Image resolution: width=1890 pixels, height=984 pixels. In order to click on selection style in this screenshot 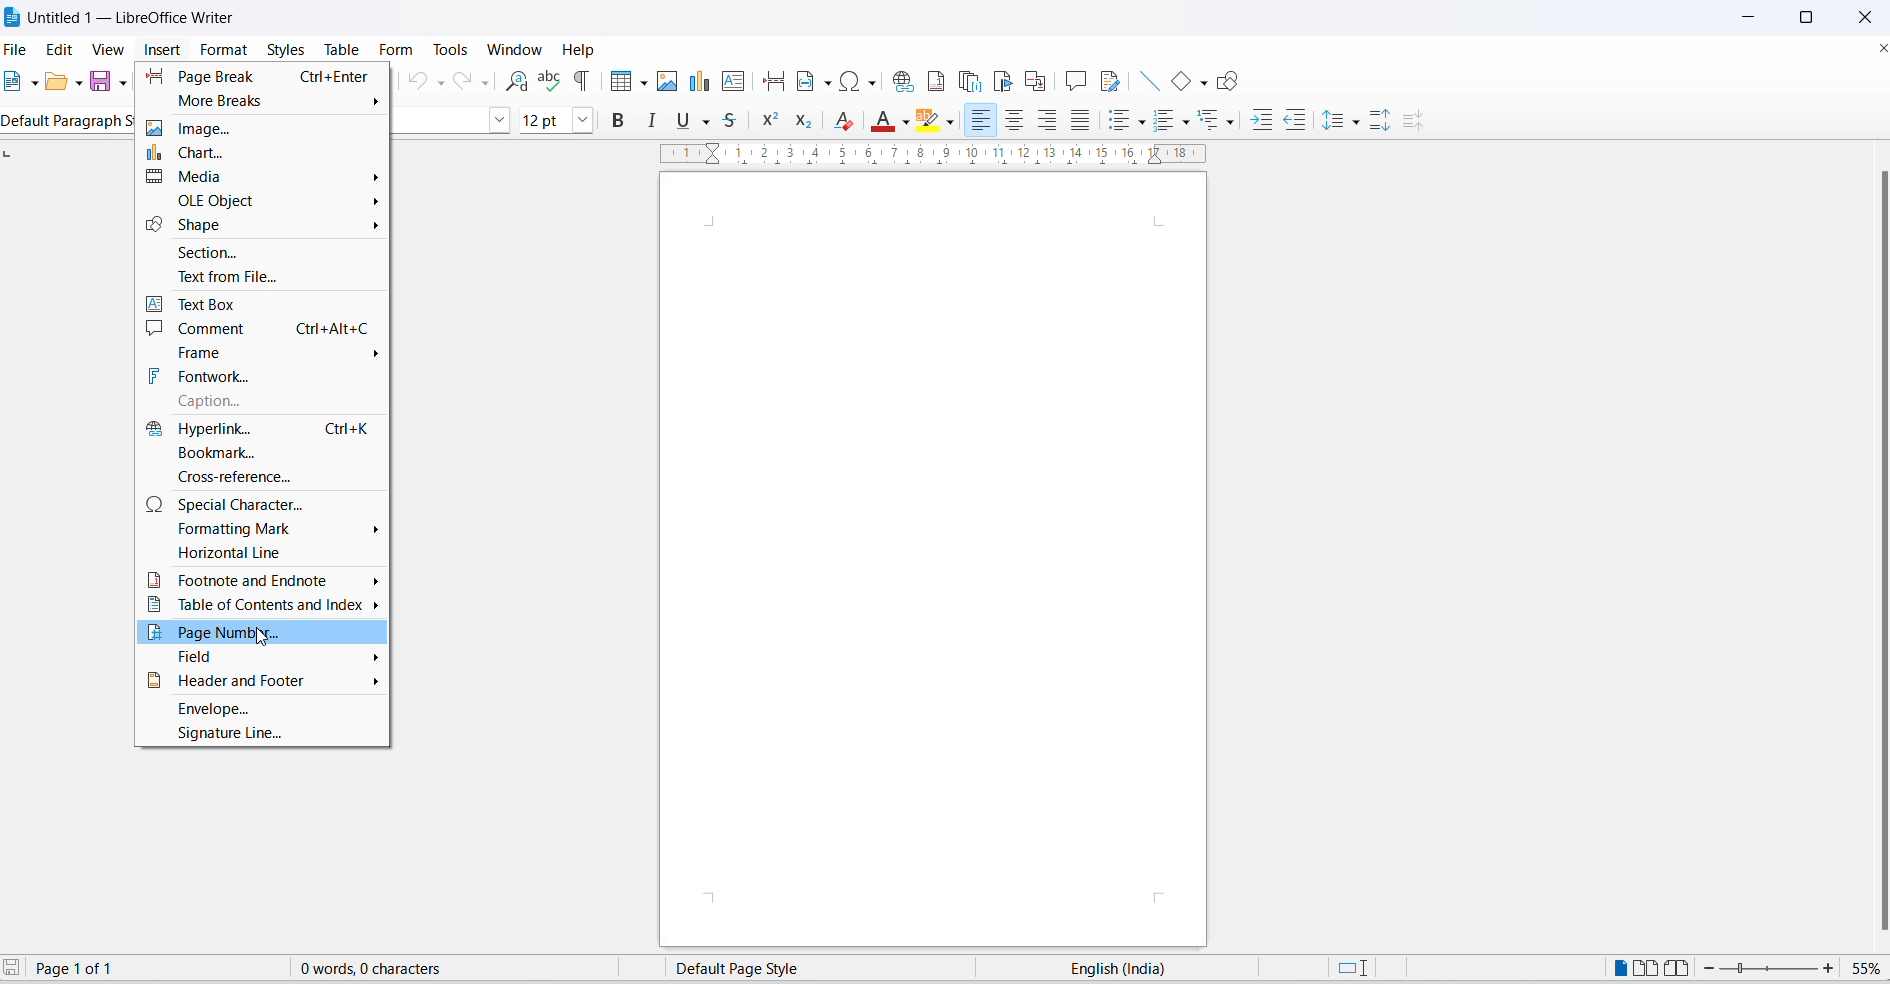, I will do `click(1350, 969)`.